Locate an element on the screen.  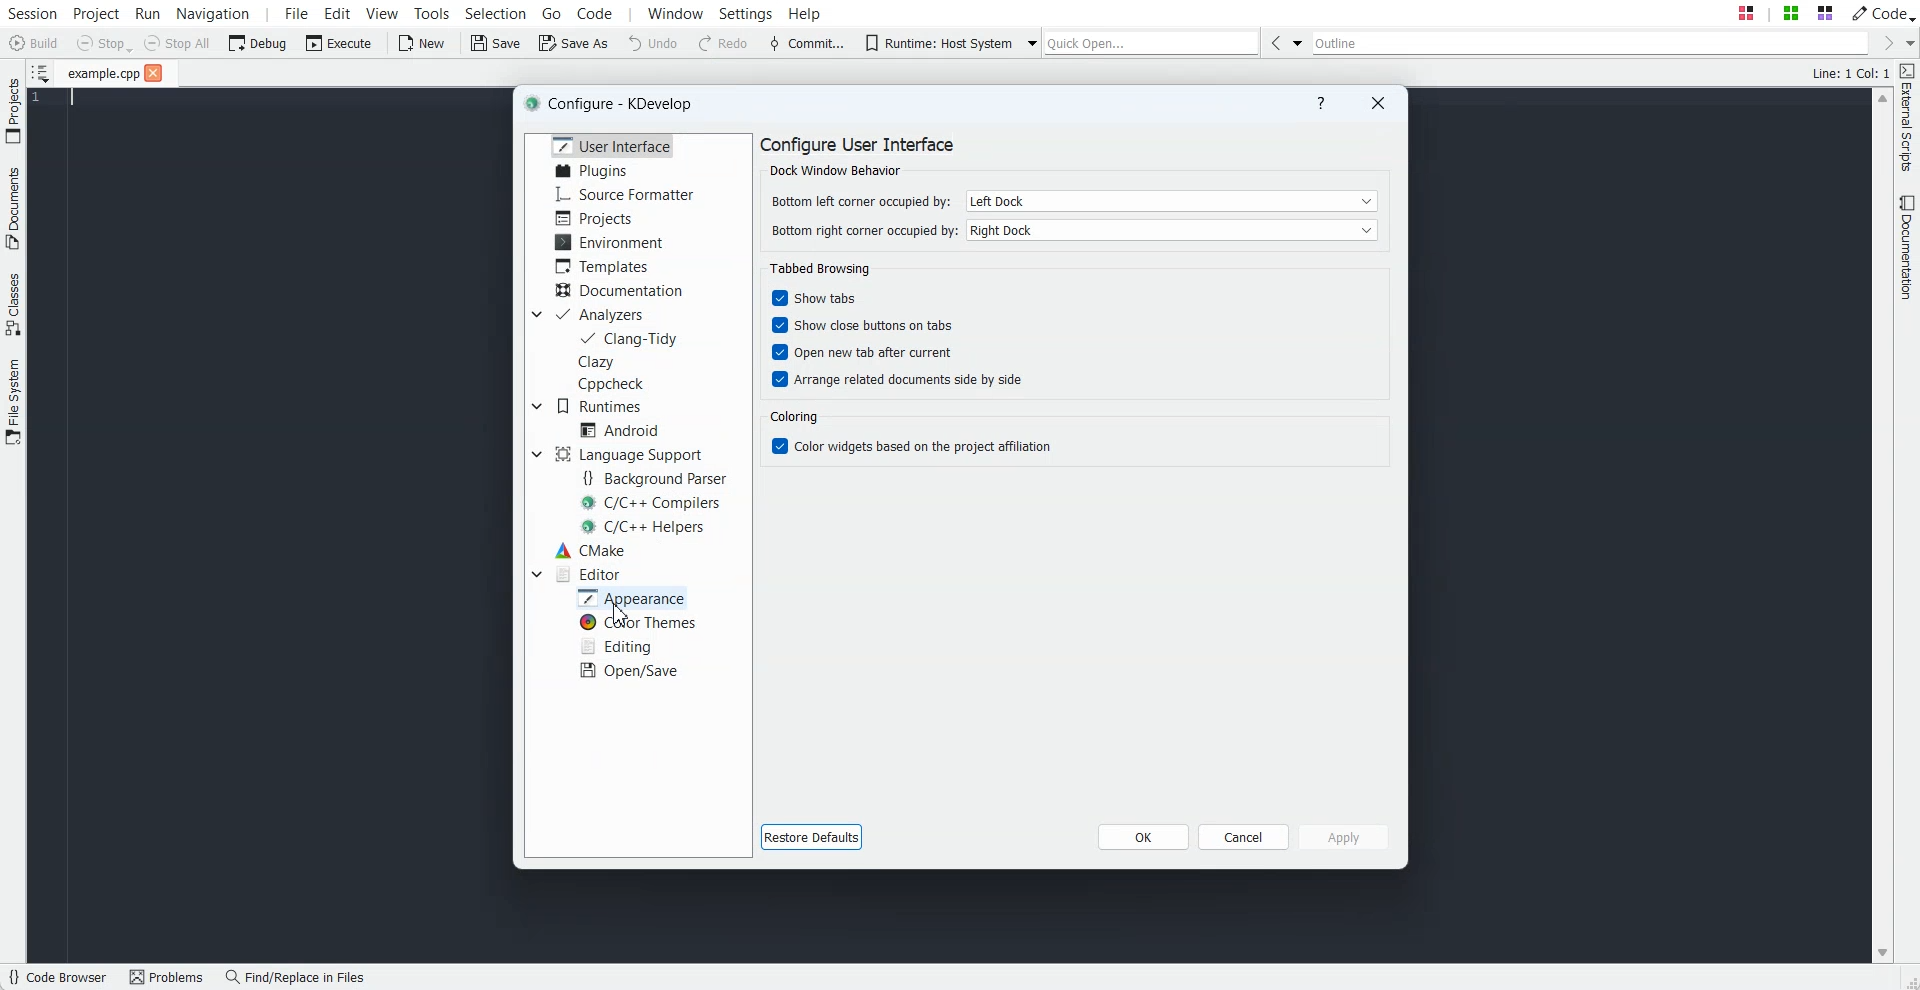
File is located at coordinates (102, 73).